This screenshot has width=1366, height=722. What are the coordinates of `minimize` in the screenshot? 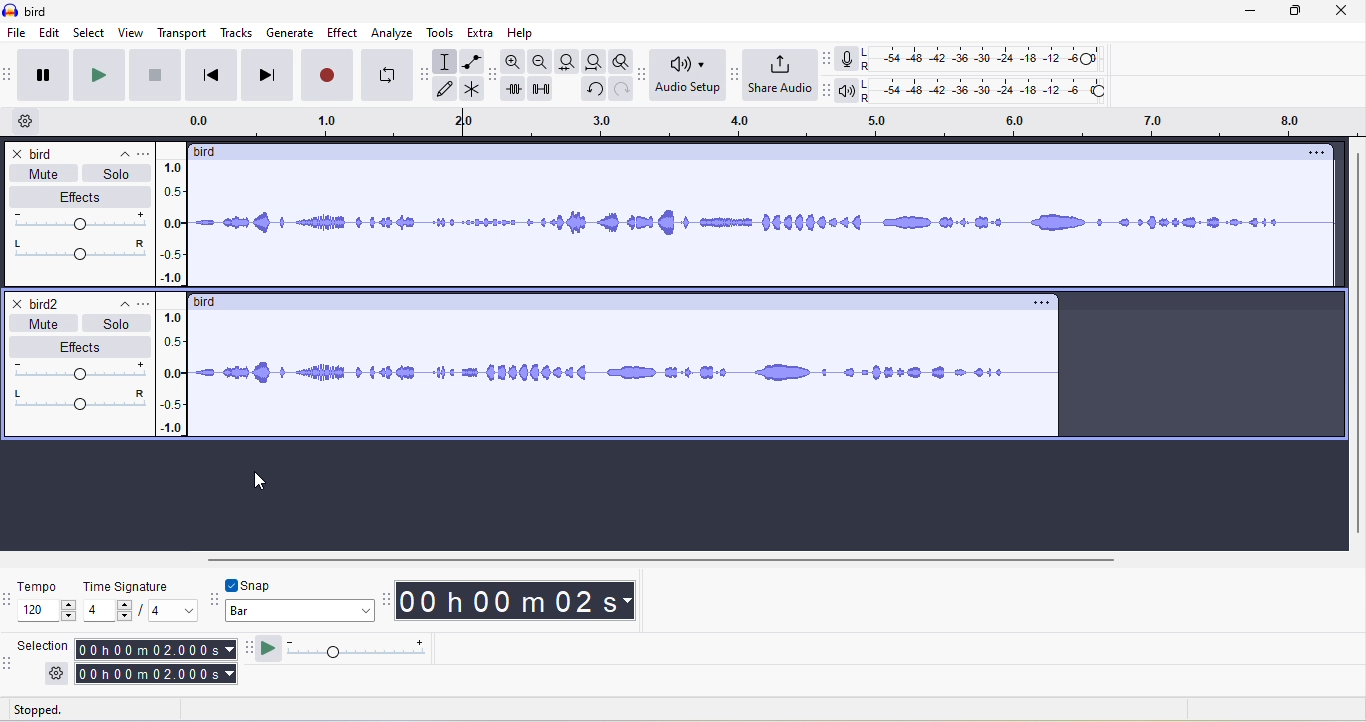 It's located at (1251, 12).